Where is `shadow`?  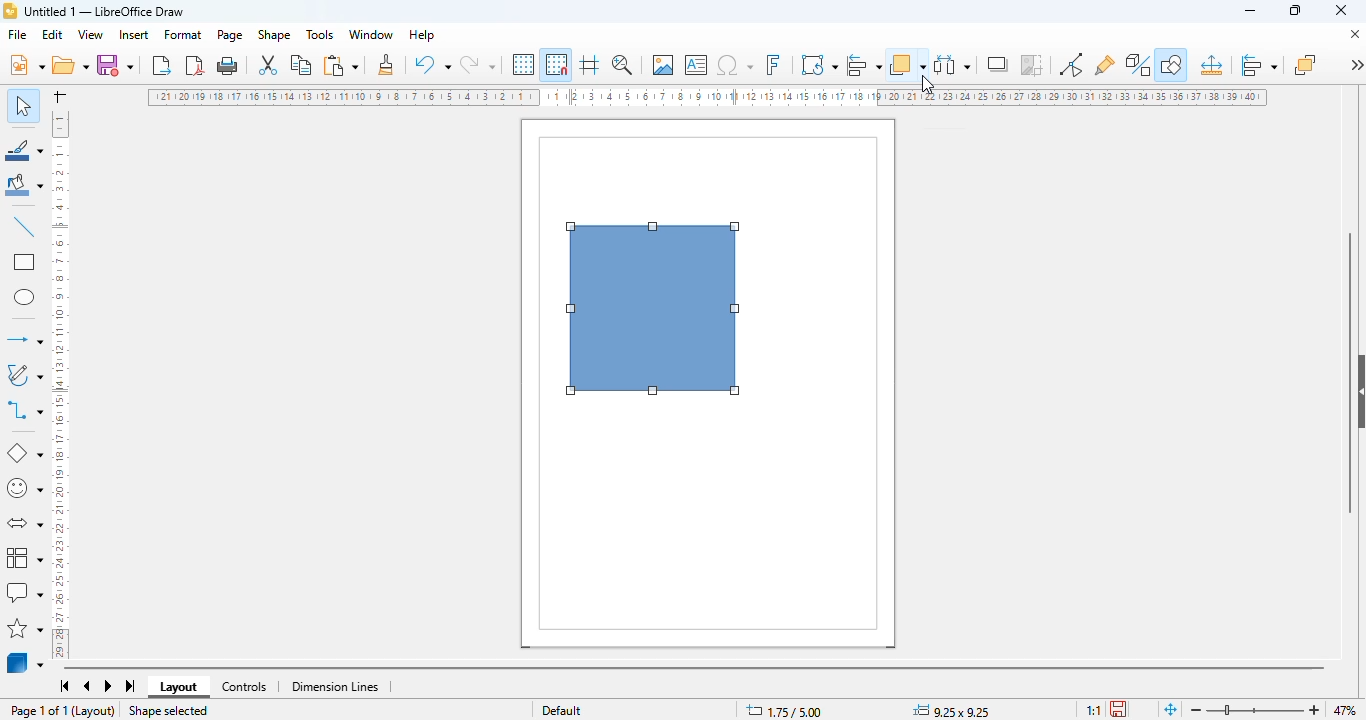
shadow is located at coordinates (999, 64).